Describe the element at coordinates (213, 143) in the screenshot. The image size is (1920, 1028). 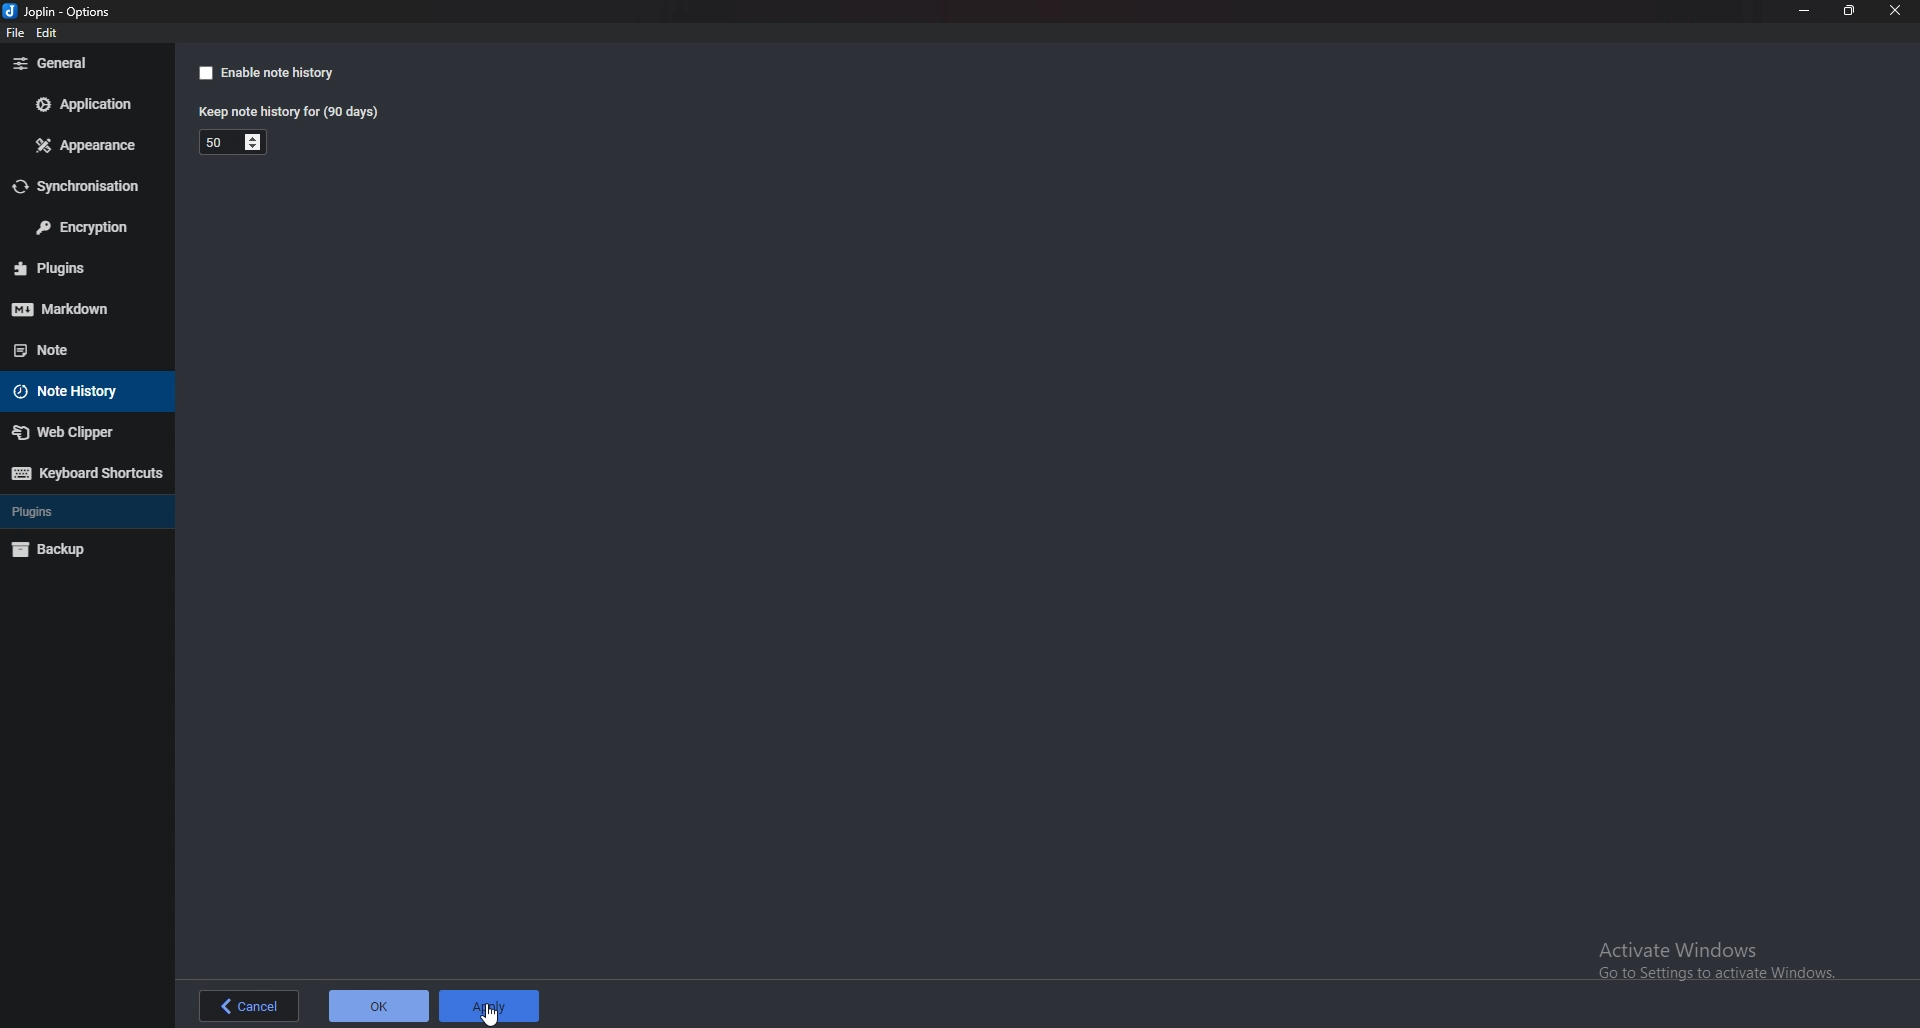
I see `Duration` at that location.